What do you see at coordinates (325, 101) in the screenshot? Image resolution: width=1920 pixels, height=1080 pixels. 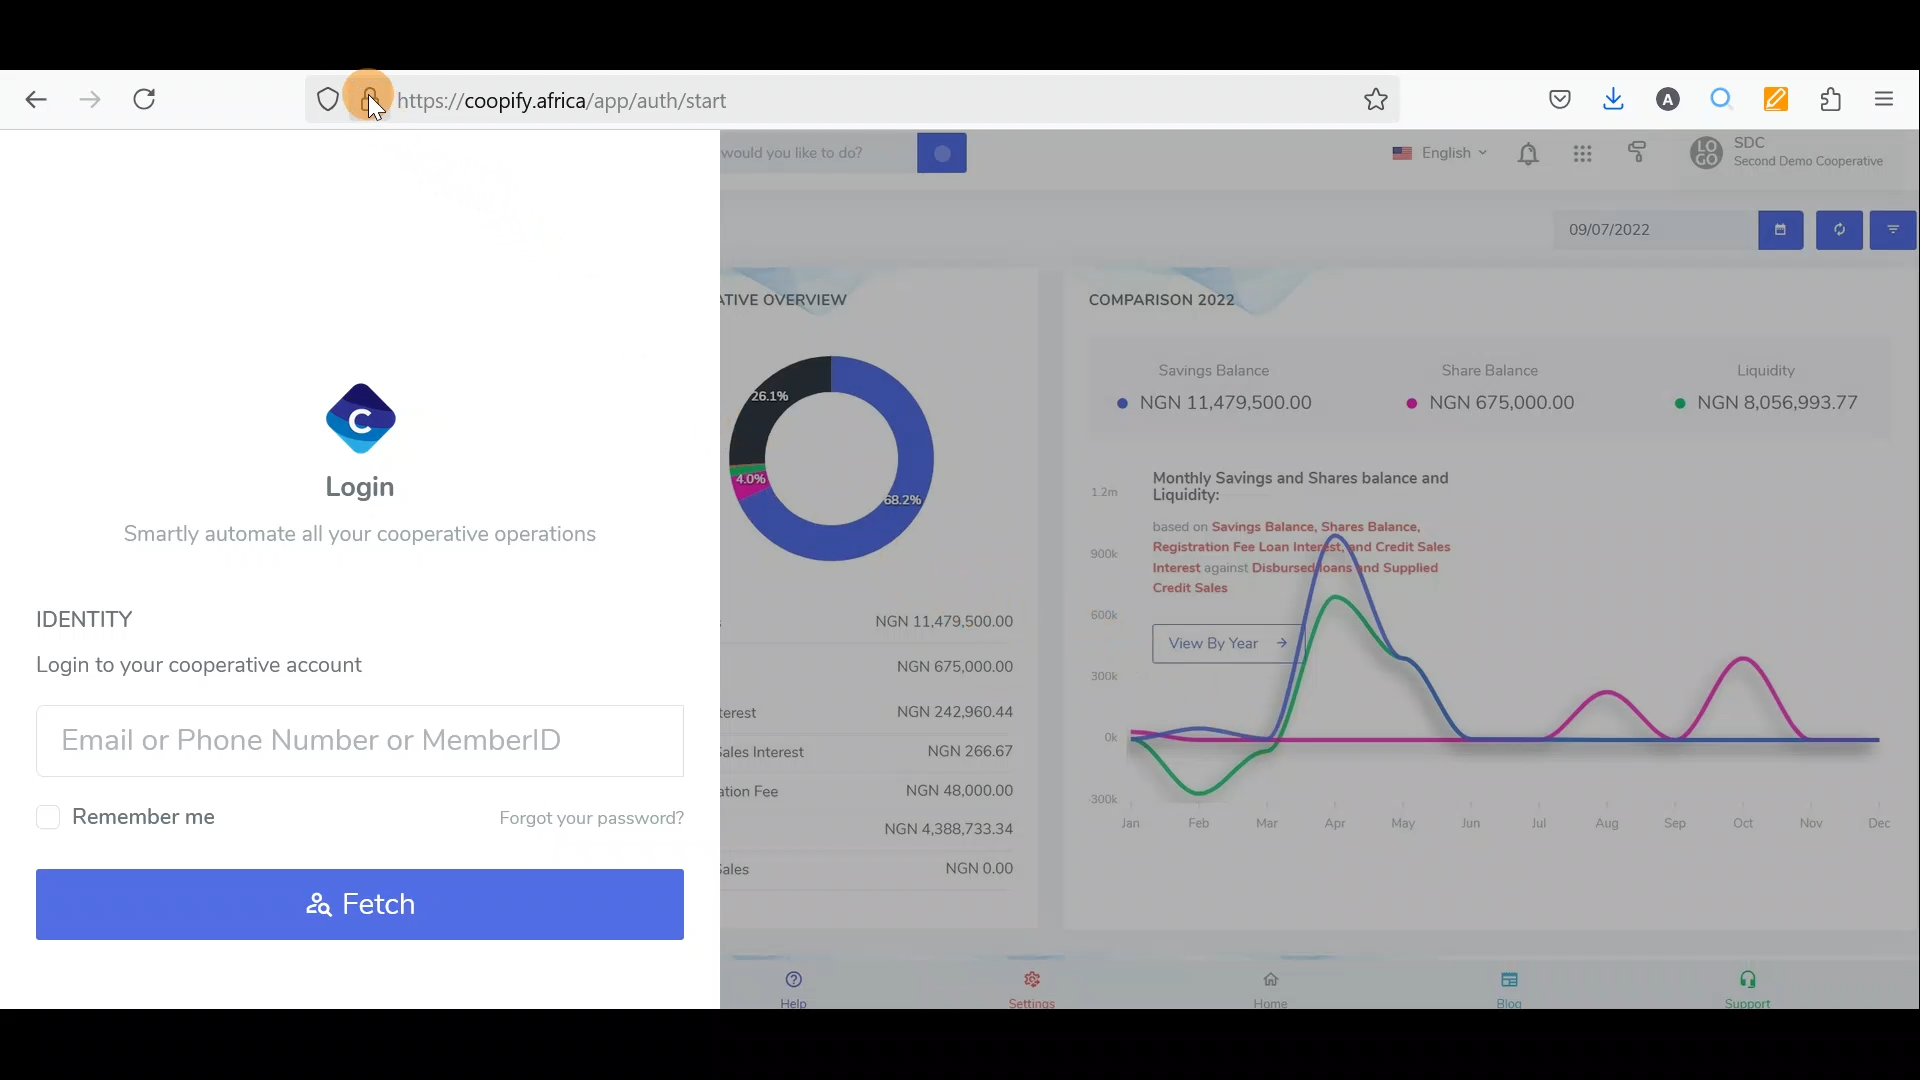 I see `No trackers detected` at bounding box center [325, 101].